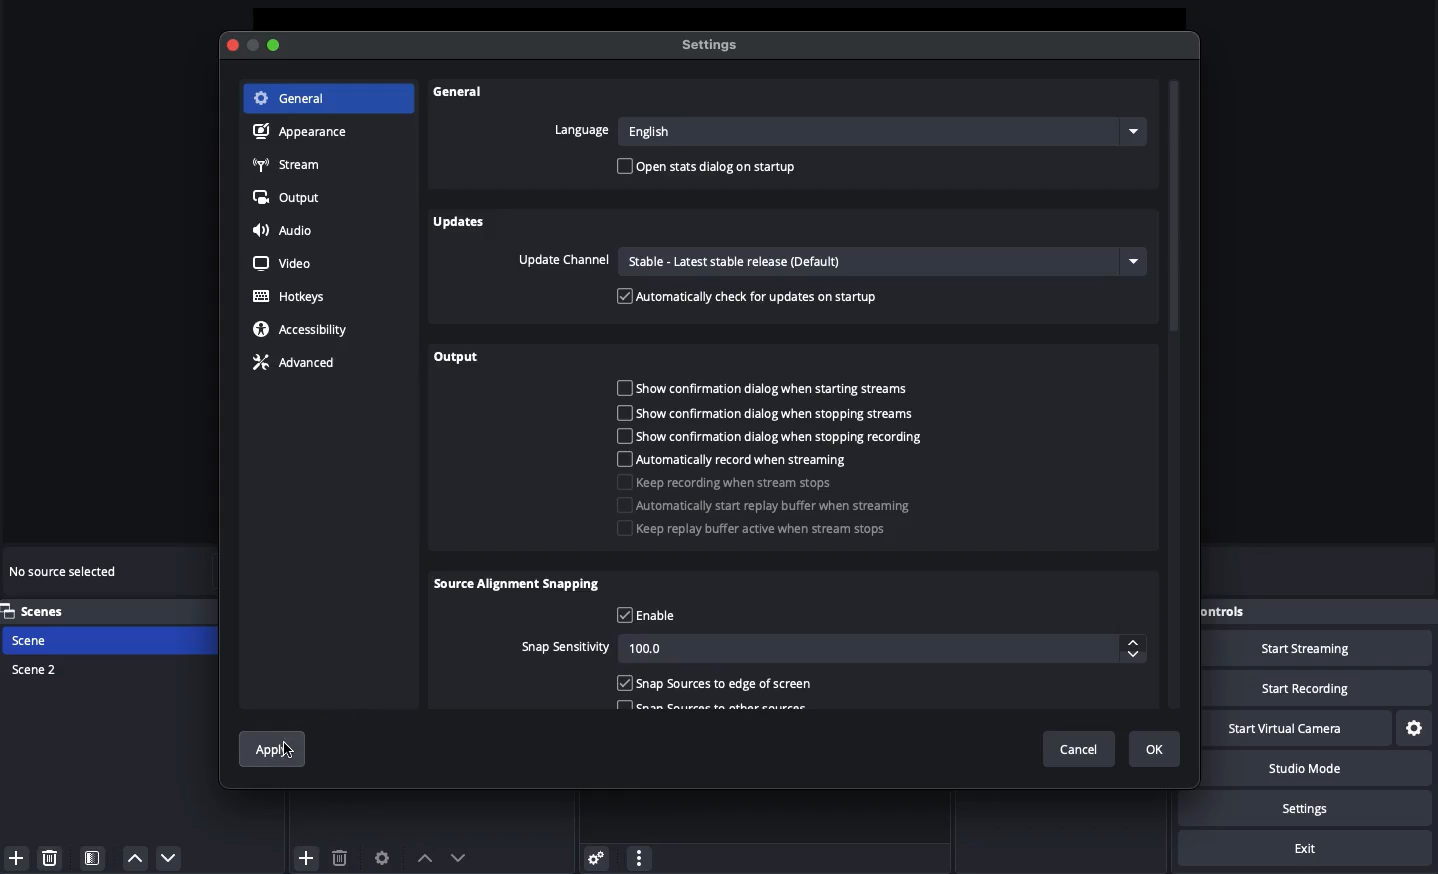 This screenshot has height=874, width=1438. What do you see at coordinates (70, 571) in the screenshot?
I see `No sources selected` at bounding box center [70, 571].